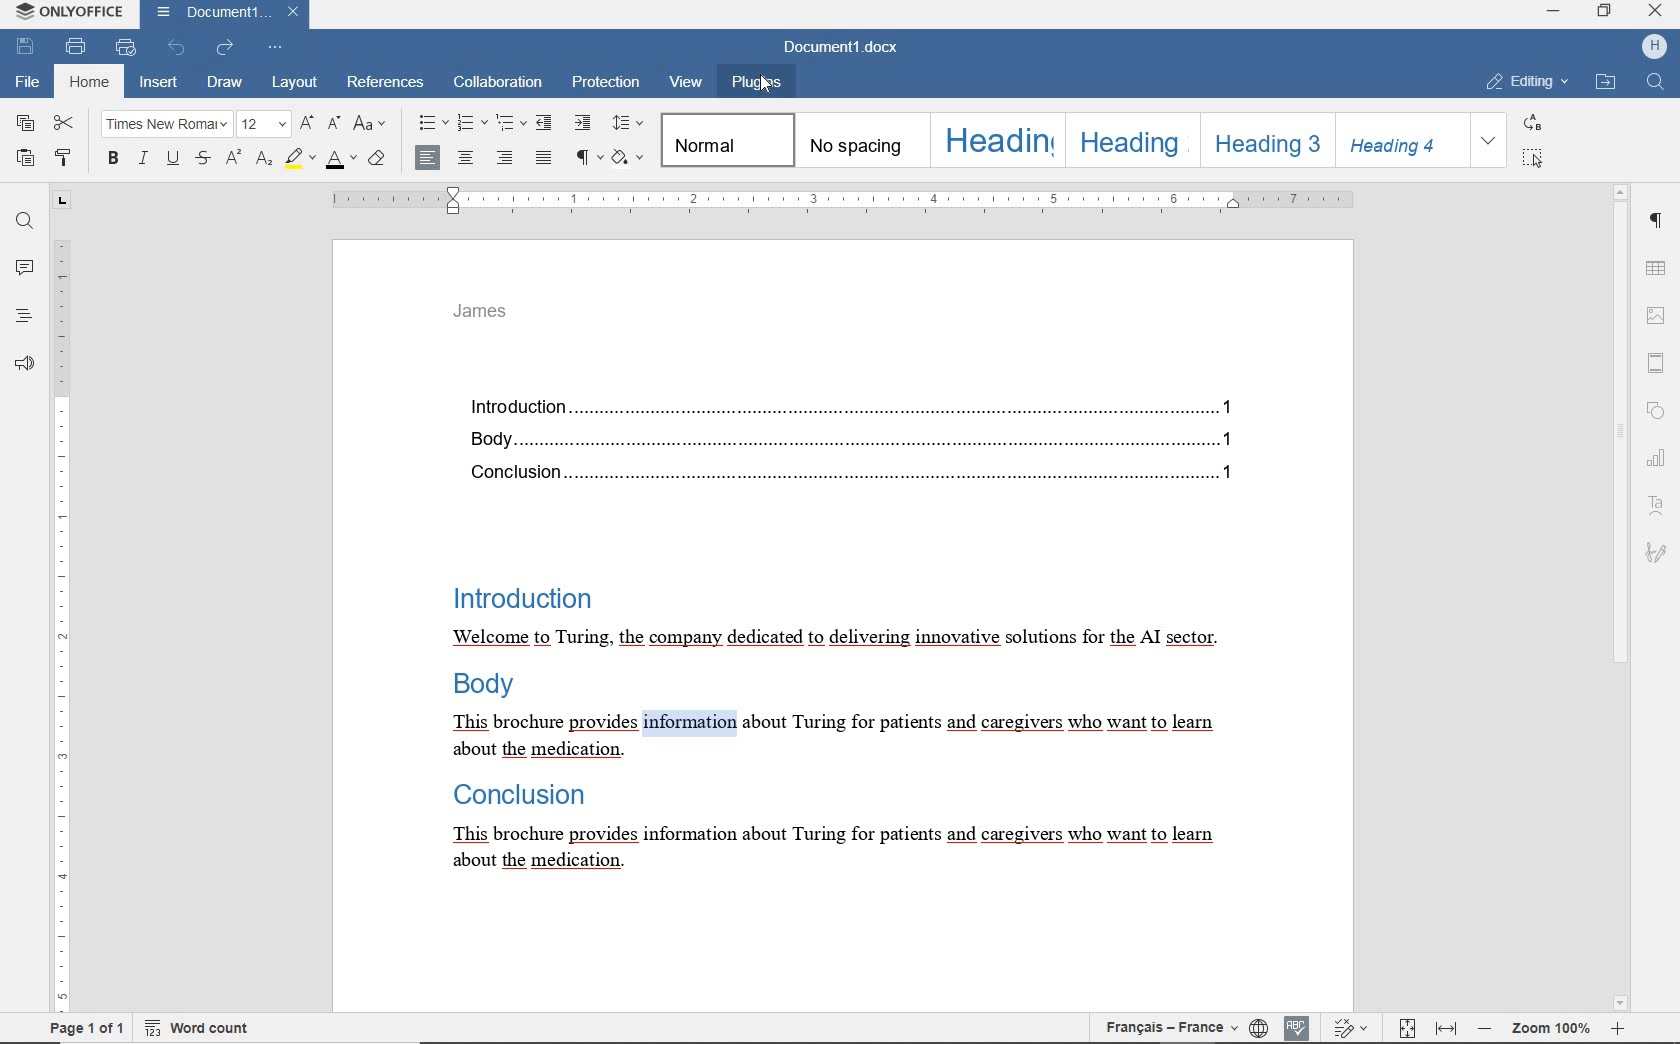 The height and width of the screenshot is (1044, 1680). Describe the element at coordinates (629, 124) in the screenshot. I see `PARAGRAPH LINE SPACING` at that location.